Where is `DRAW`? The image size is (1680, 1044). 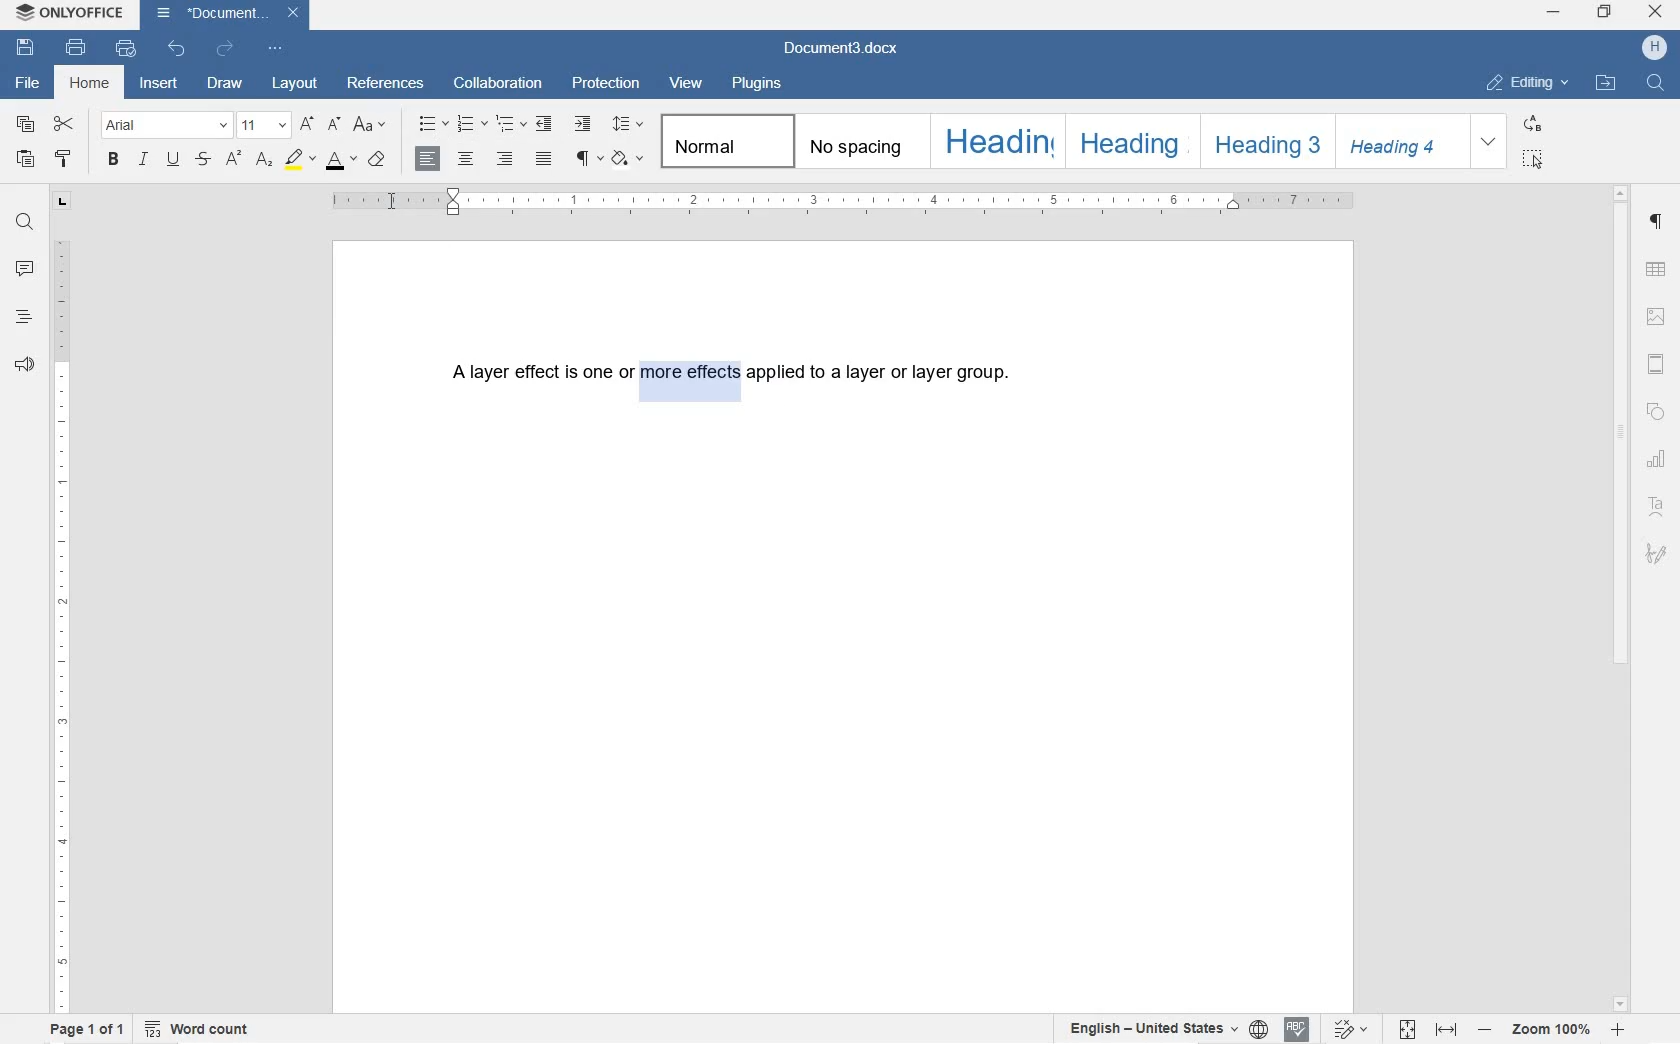 DRAW is located at coordinates (225, 82).